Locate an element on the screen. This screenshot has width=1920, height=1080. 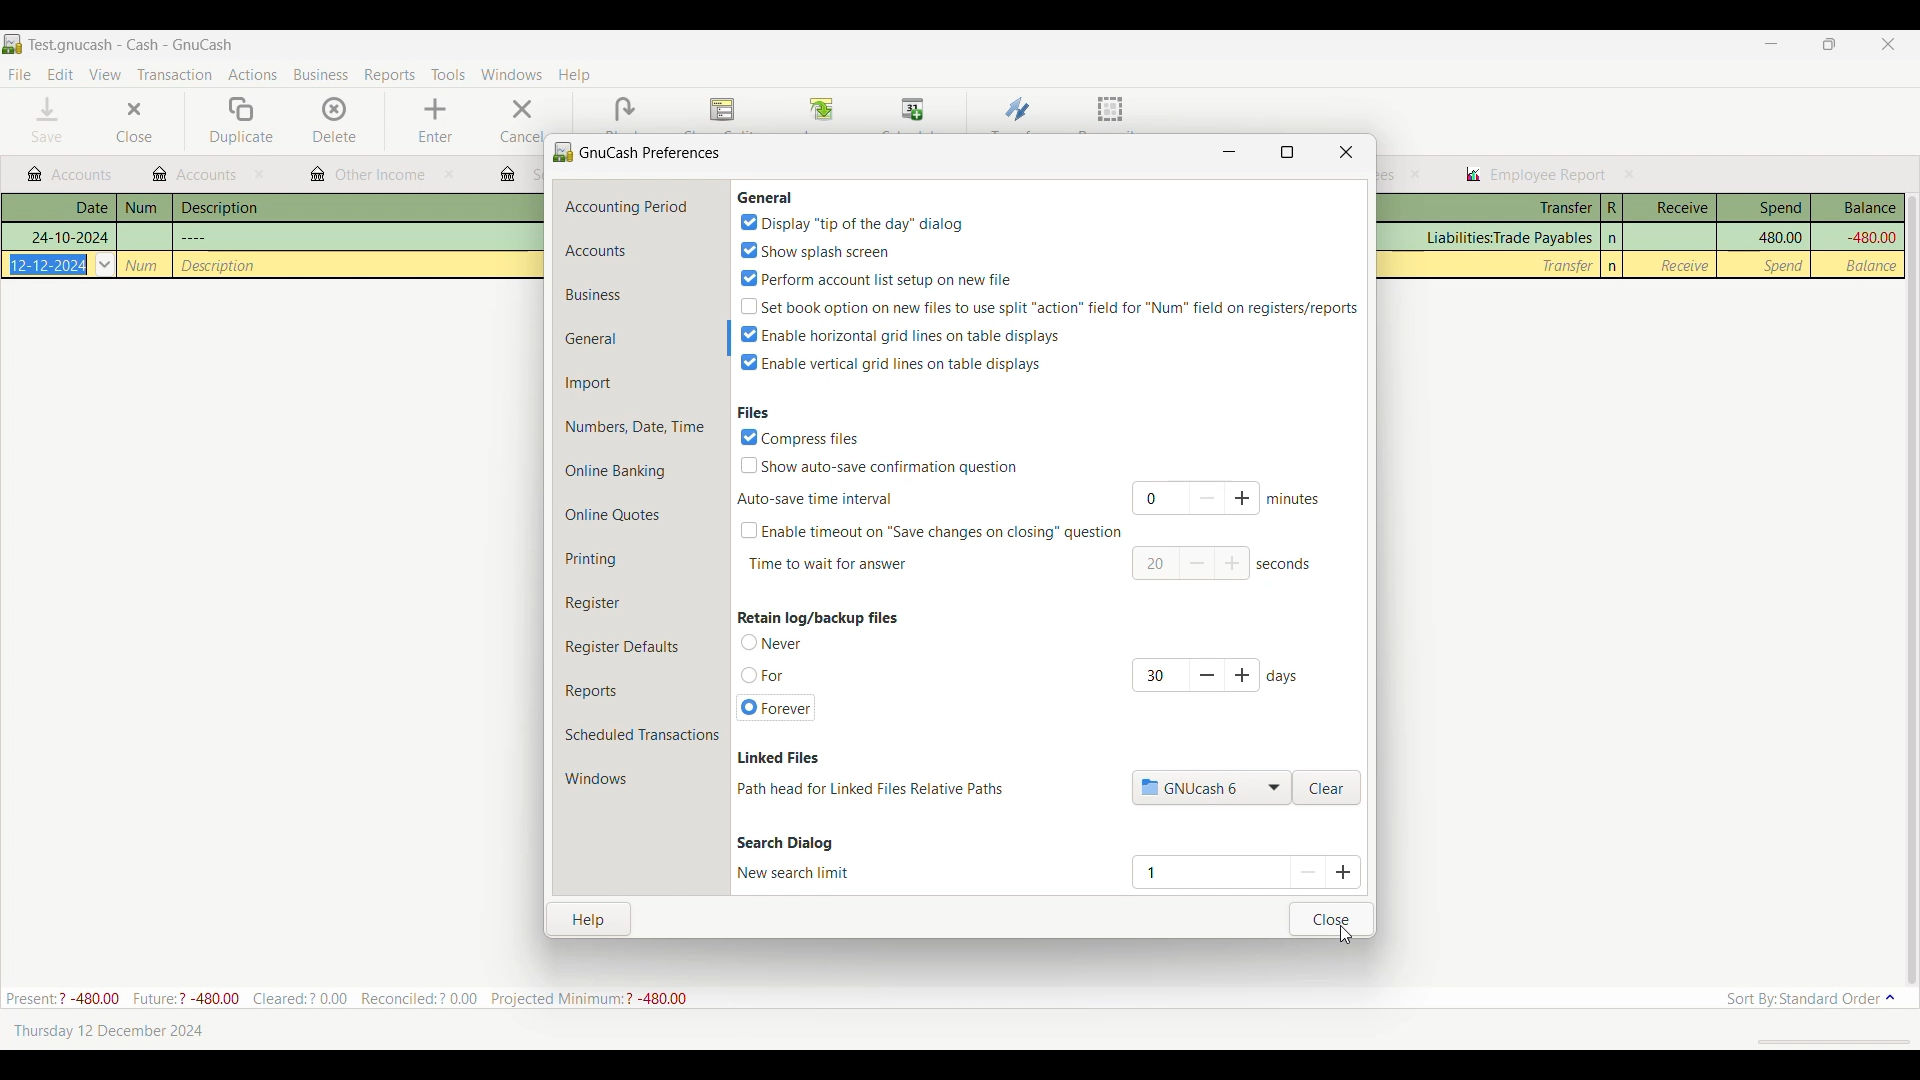
Other budgets and reports is located at coordinates (69, 175).